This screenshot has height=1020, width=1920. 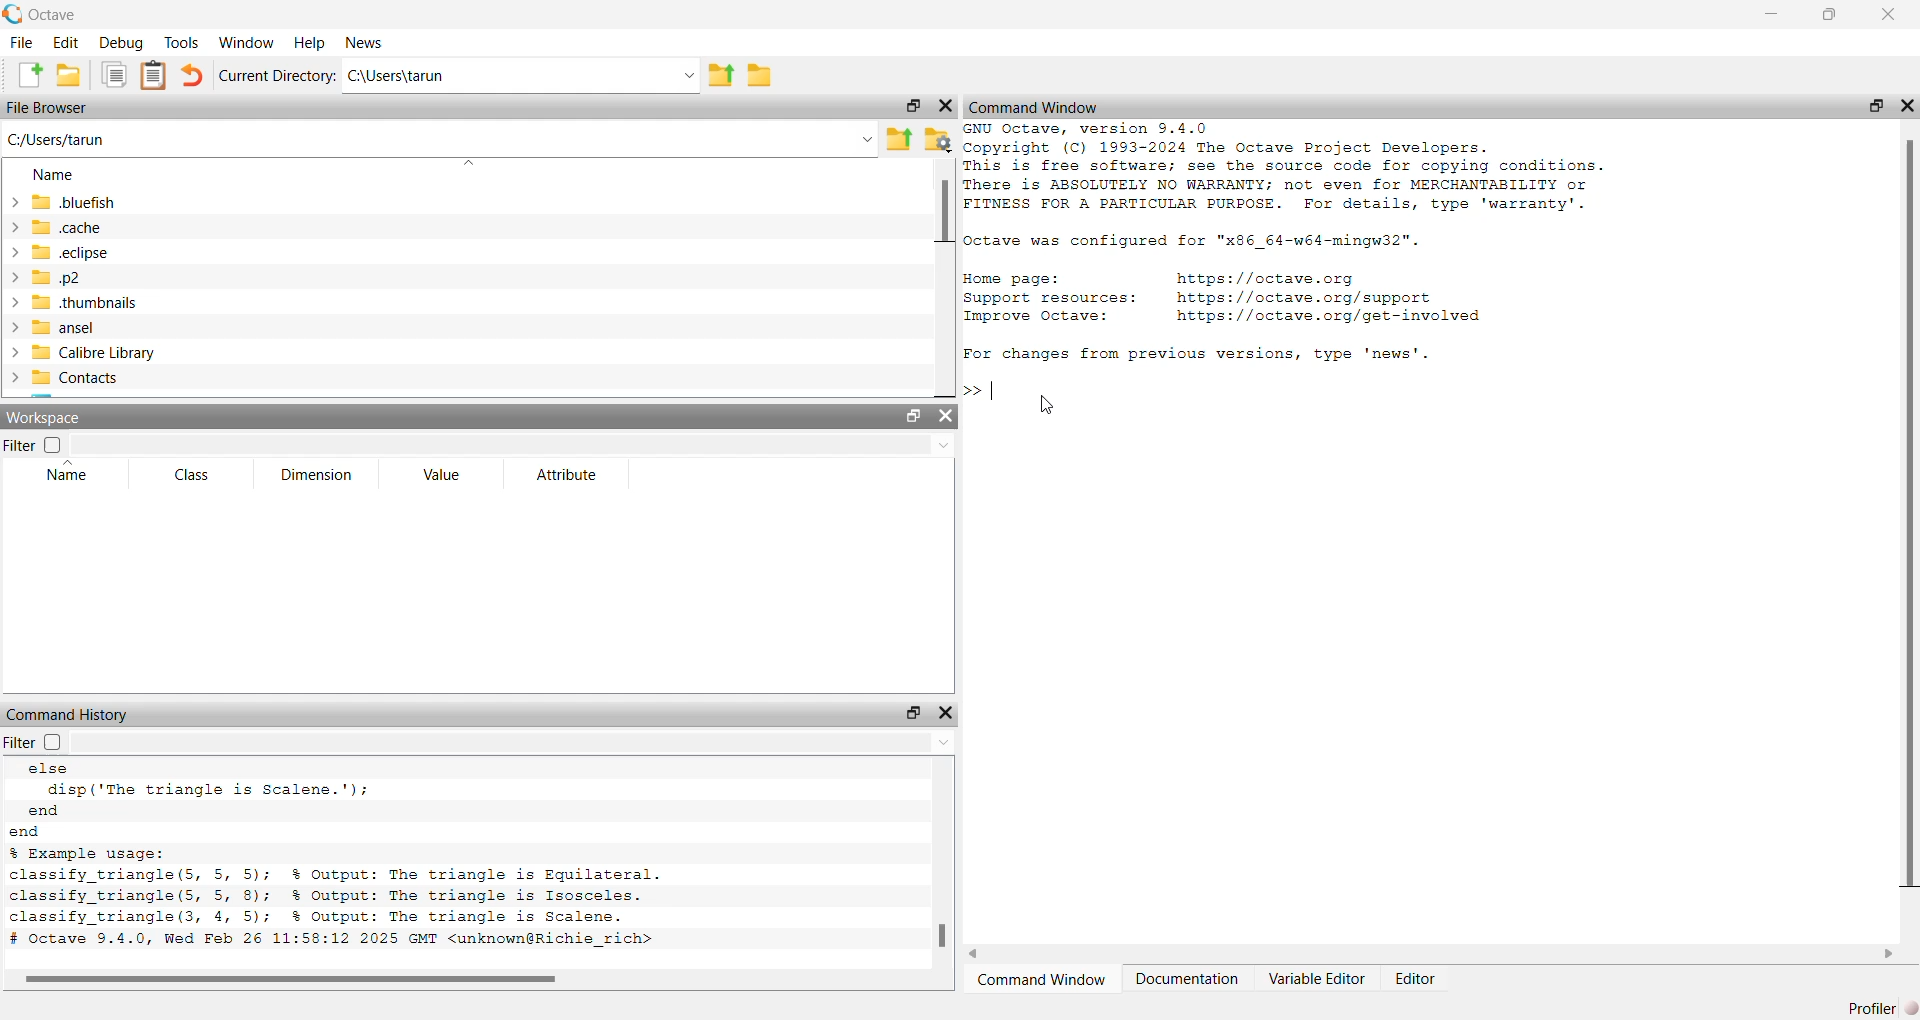 What do you see at coordinates (1888, 953) in the screenshot?
I see `move right` at bounding box center [1888, 953].